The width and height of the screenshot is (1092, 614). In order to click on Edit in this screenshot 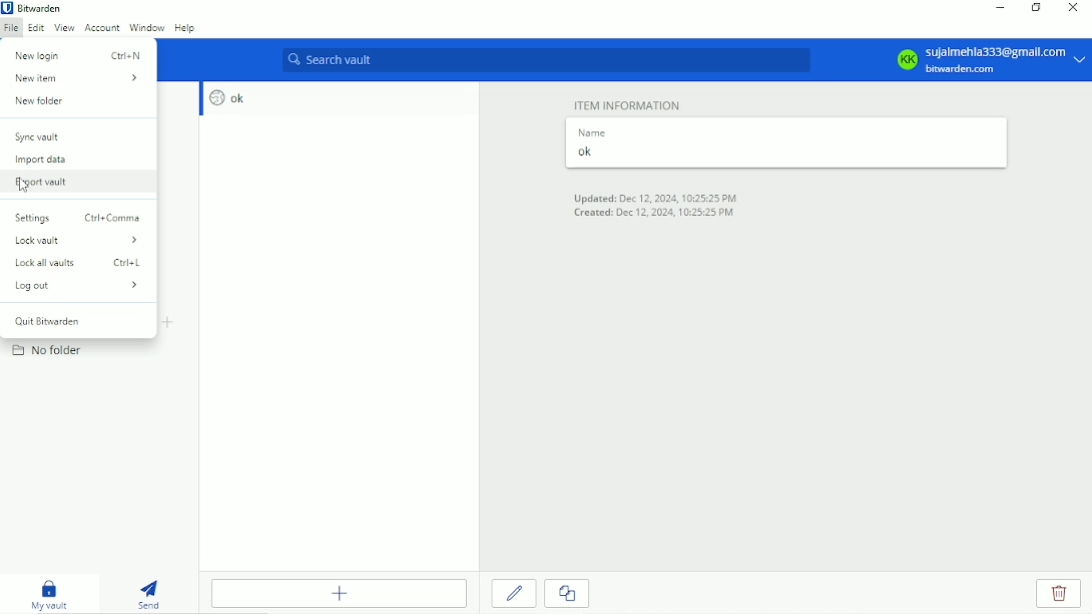, I will do `click(36, 27)`.